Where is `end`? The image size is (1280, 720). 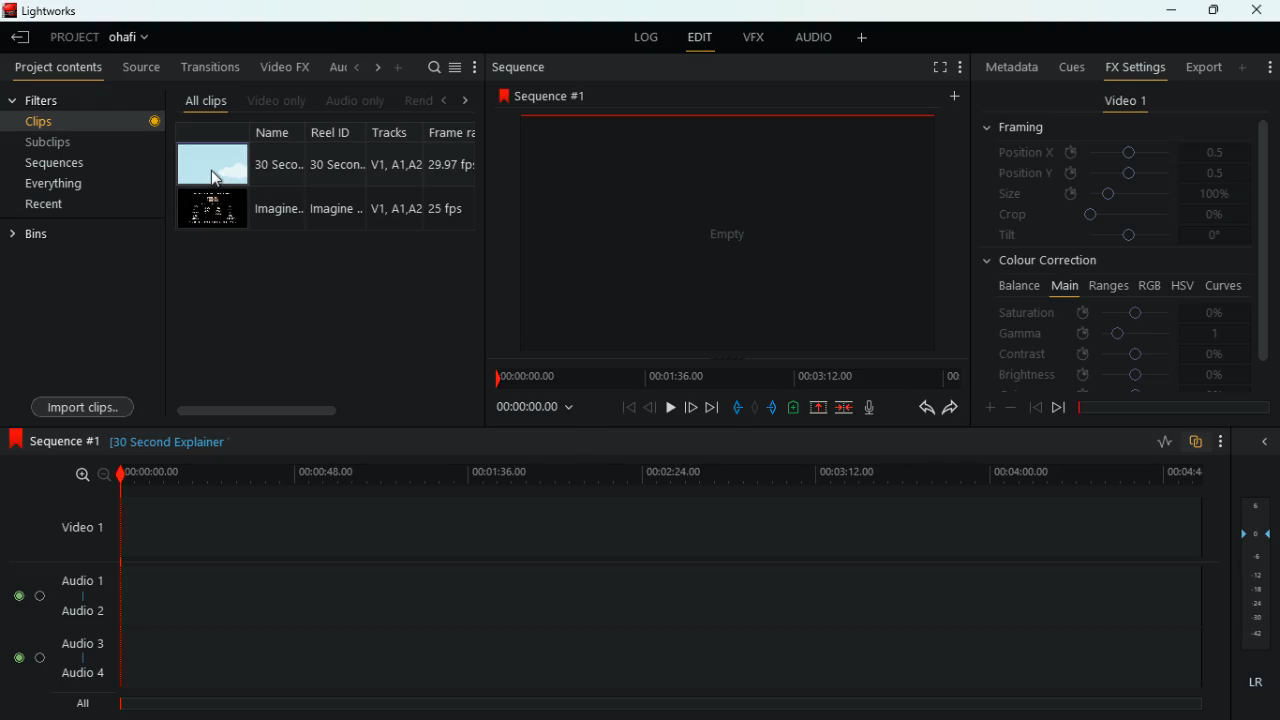
end is located at coordinates (1058, 407).